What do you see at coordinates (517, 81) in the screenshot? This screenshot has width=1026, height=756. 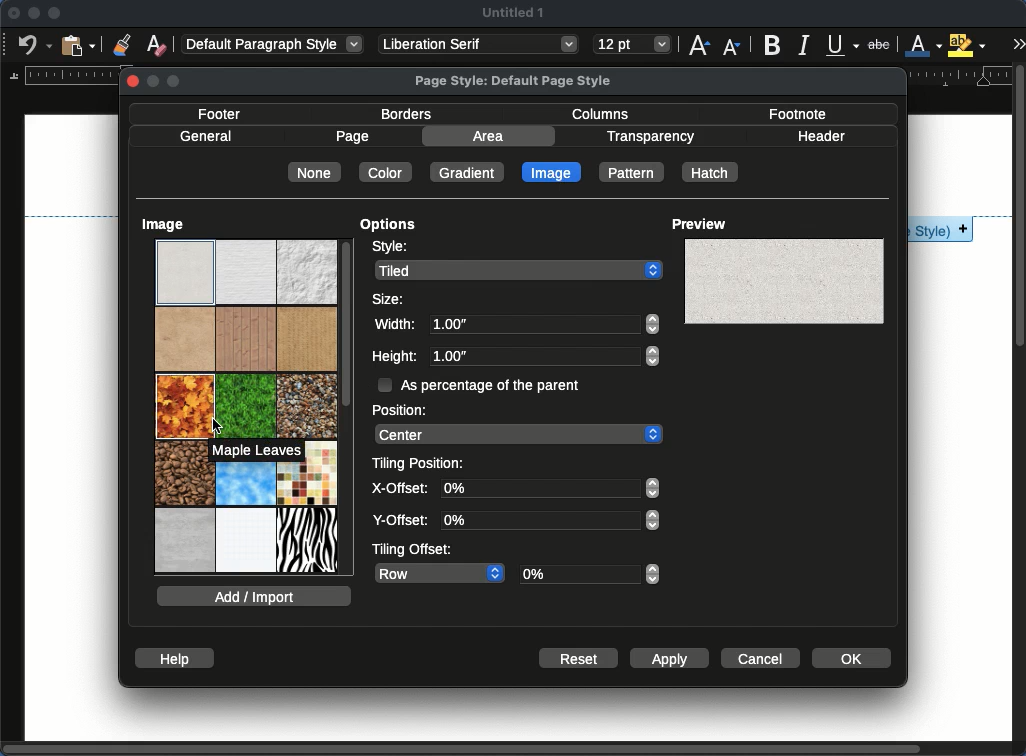 I see `page style: default page style` at bounding box center [517, 81].